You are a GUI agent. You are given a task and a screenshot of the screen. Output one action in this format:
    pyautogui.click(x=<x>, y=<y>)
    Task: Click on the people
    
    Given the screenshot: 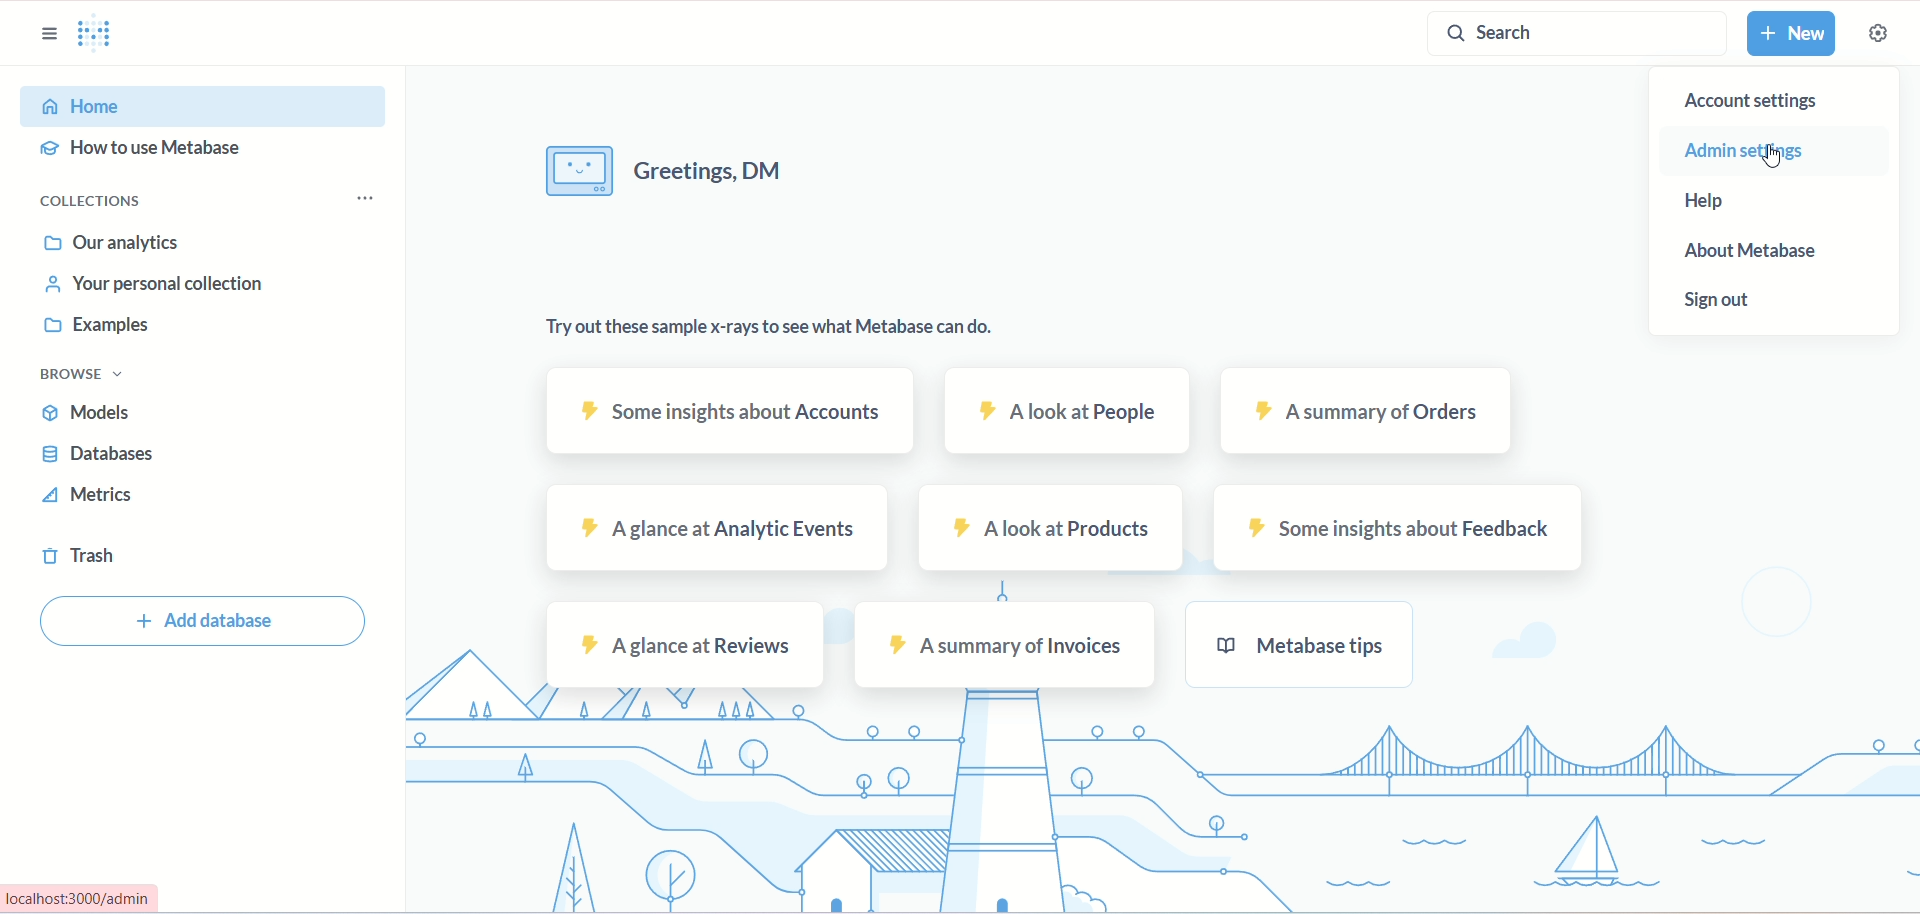 What is the action you would take?
    pyautogui.click(x=1070, y=411)
    